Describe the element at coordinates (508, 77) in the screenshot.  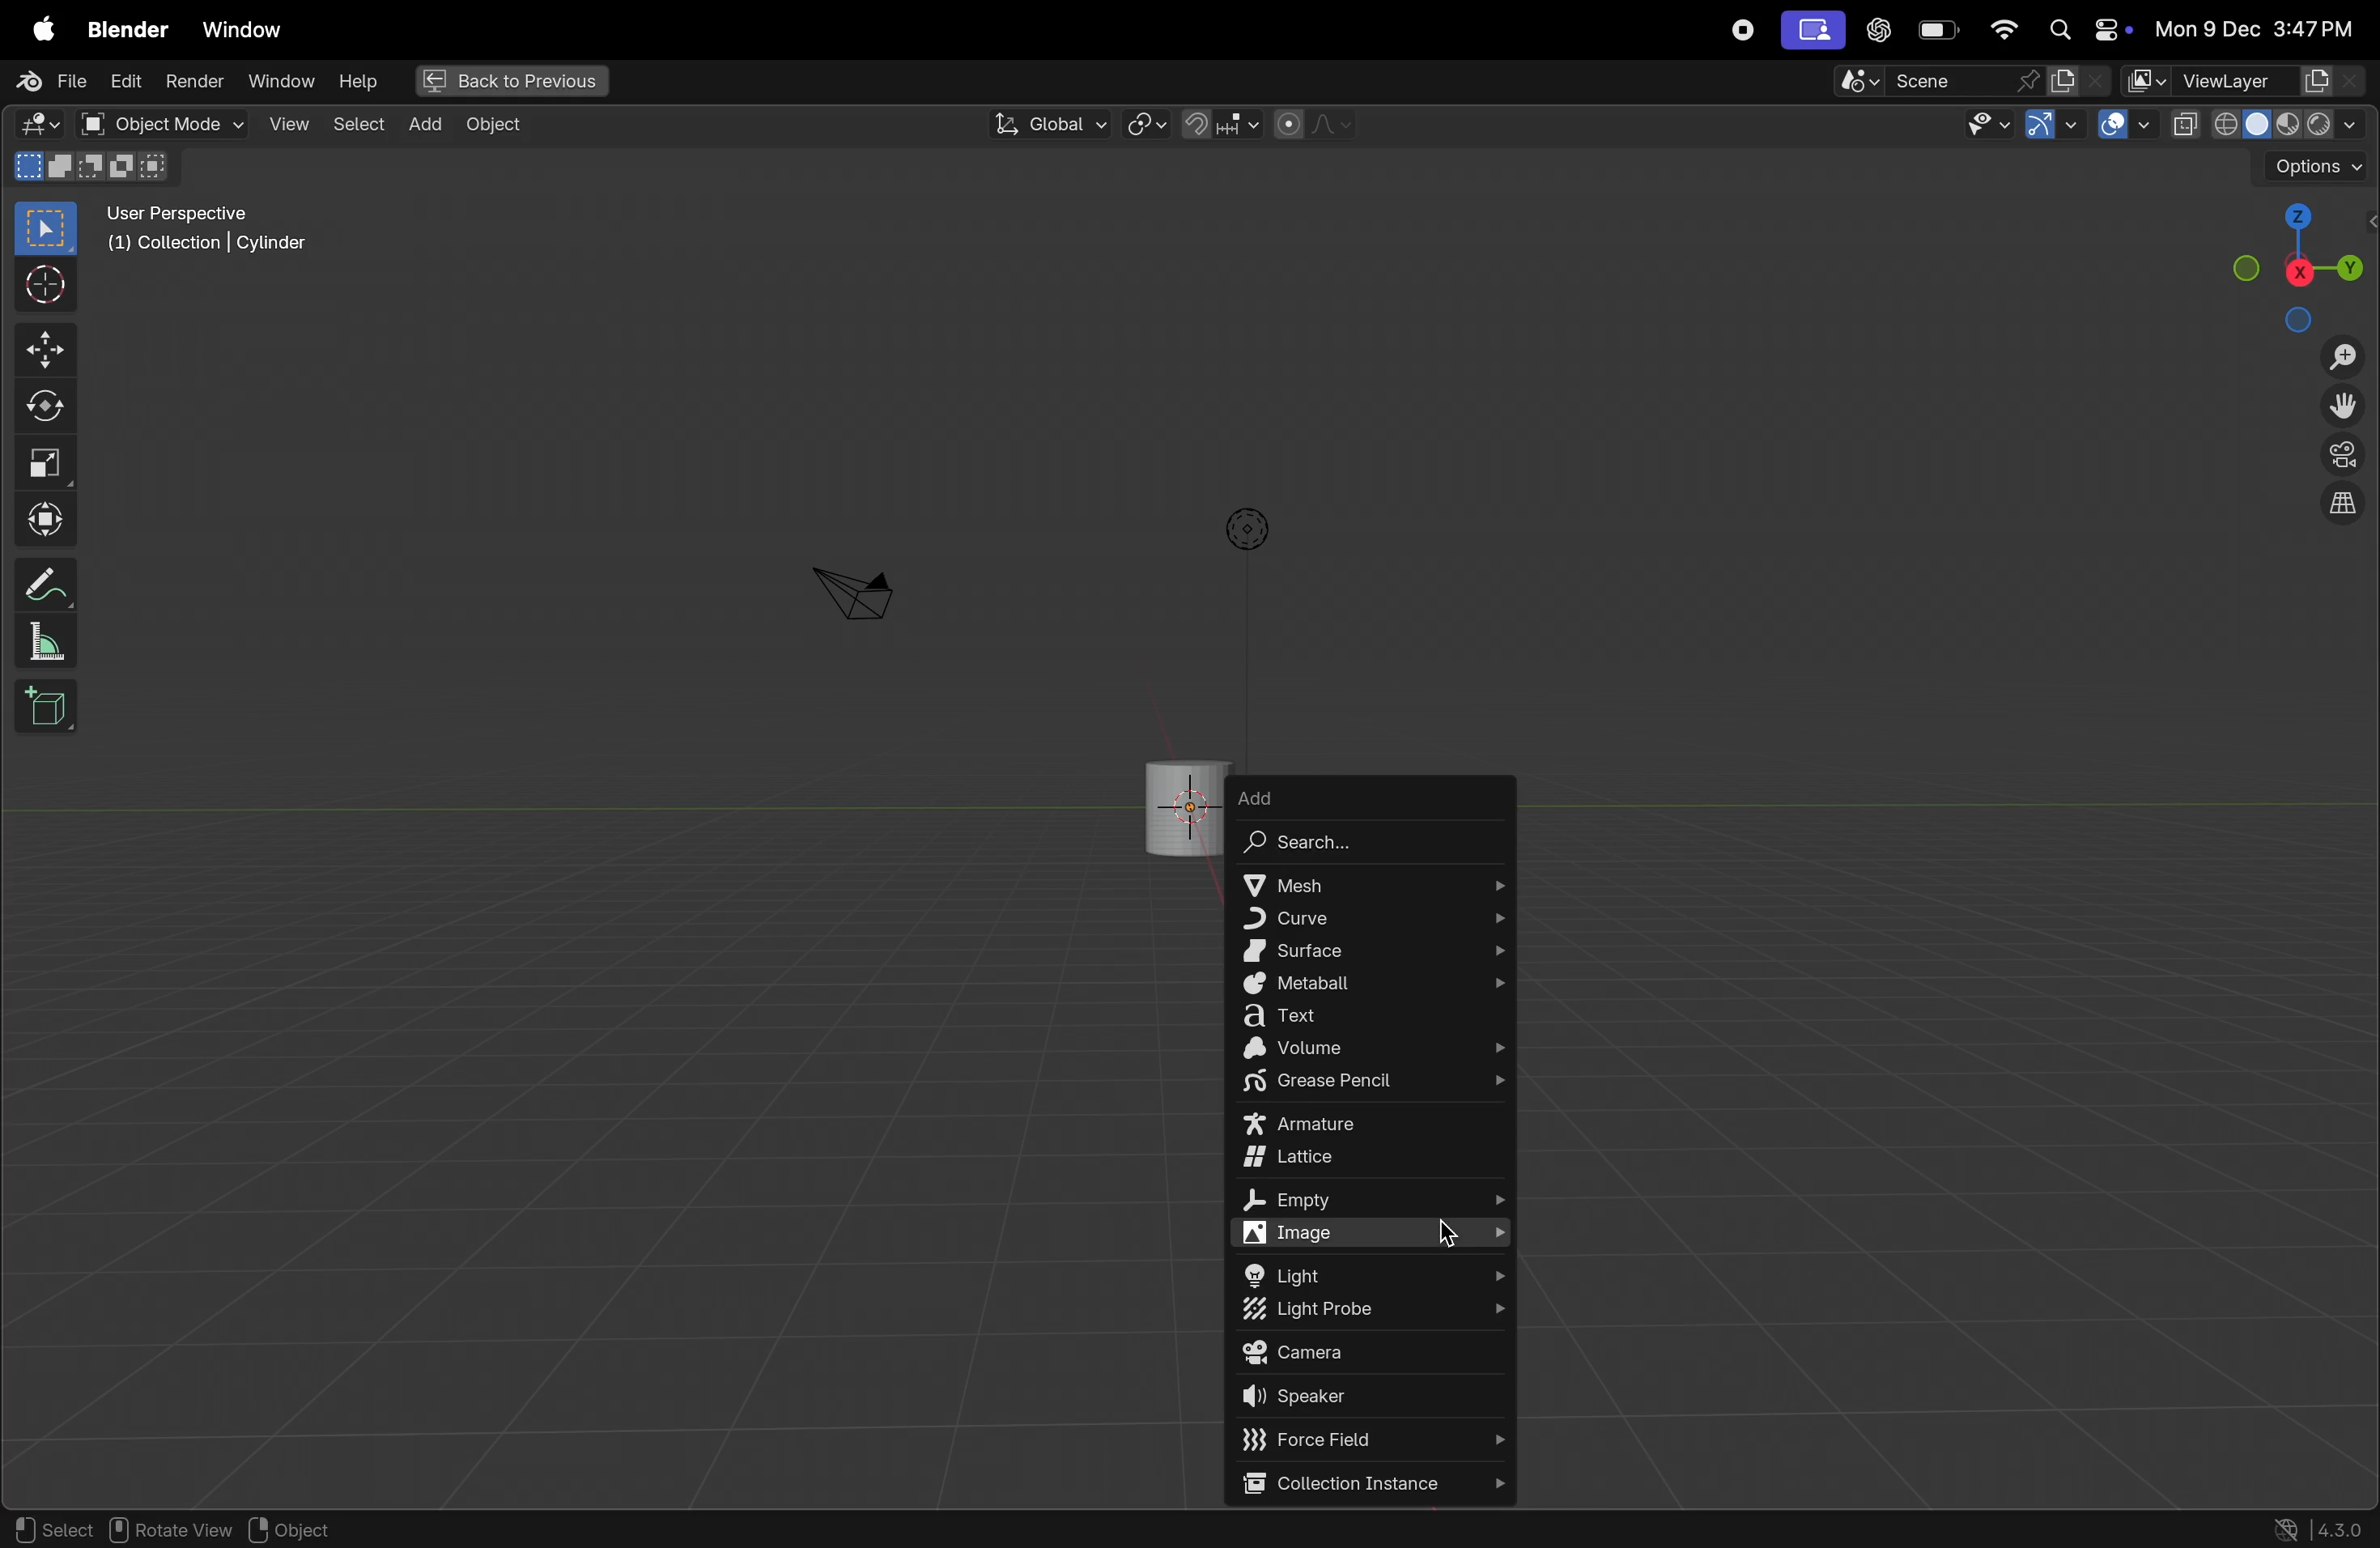
I see `back to previous` at that location.